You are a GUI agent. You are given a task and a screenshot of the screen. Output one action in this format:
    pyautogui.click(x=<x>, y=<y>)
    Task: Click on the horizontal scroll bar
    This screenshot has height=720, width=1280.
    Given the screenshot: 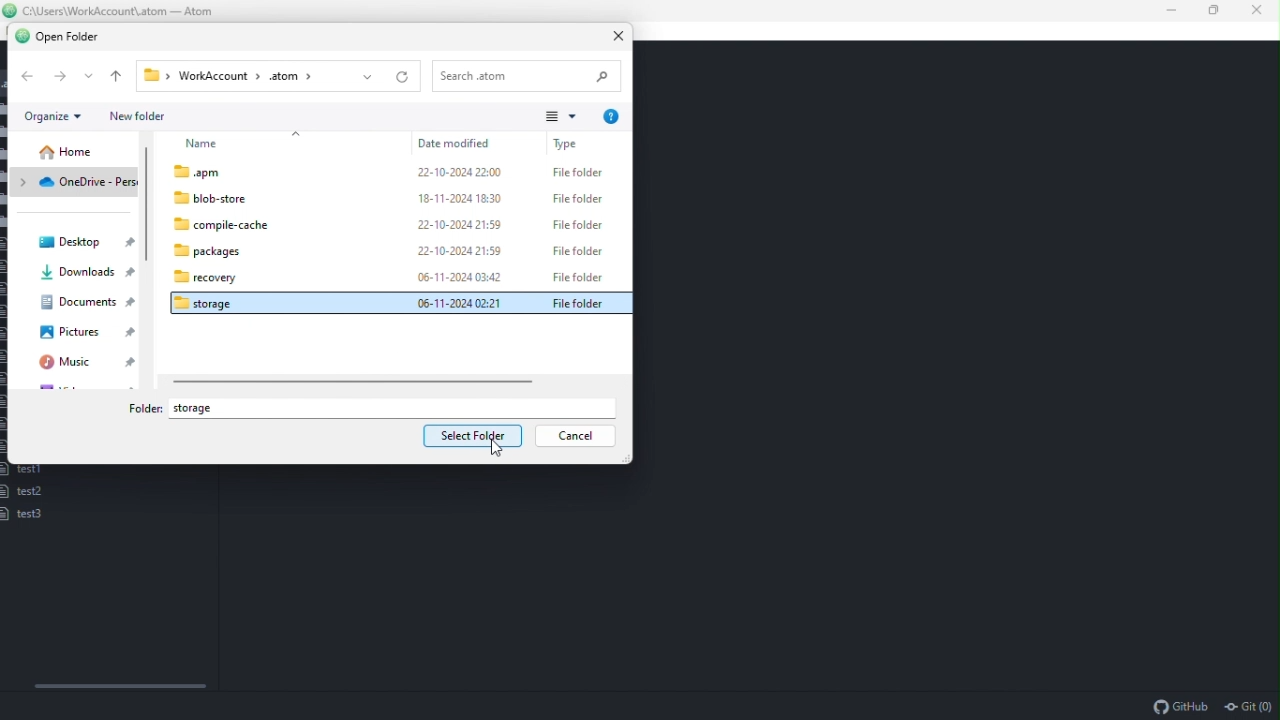 What is the action you would take?
    pyautogui.click(x=356, y=383)
    